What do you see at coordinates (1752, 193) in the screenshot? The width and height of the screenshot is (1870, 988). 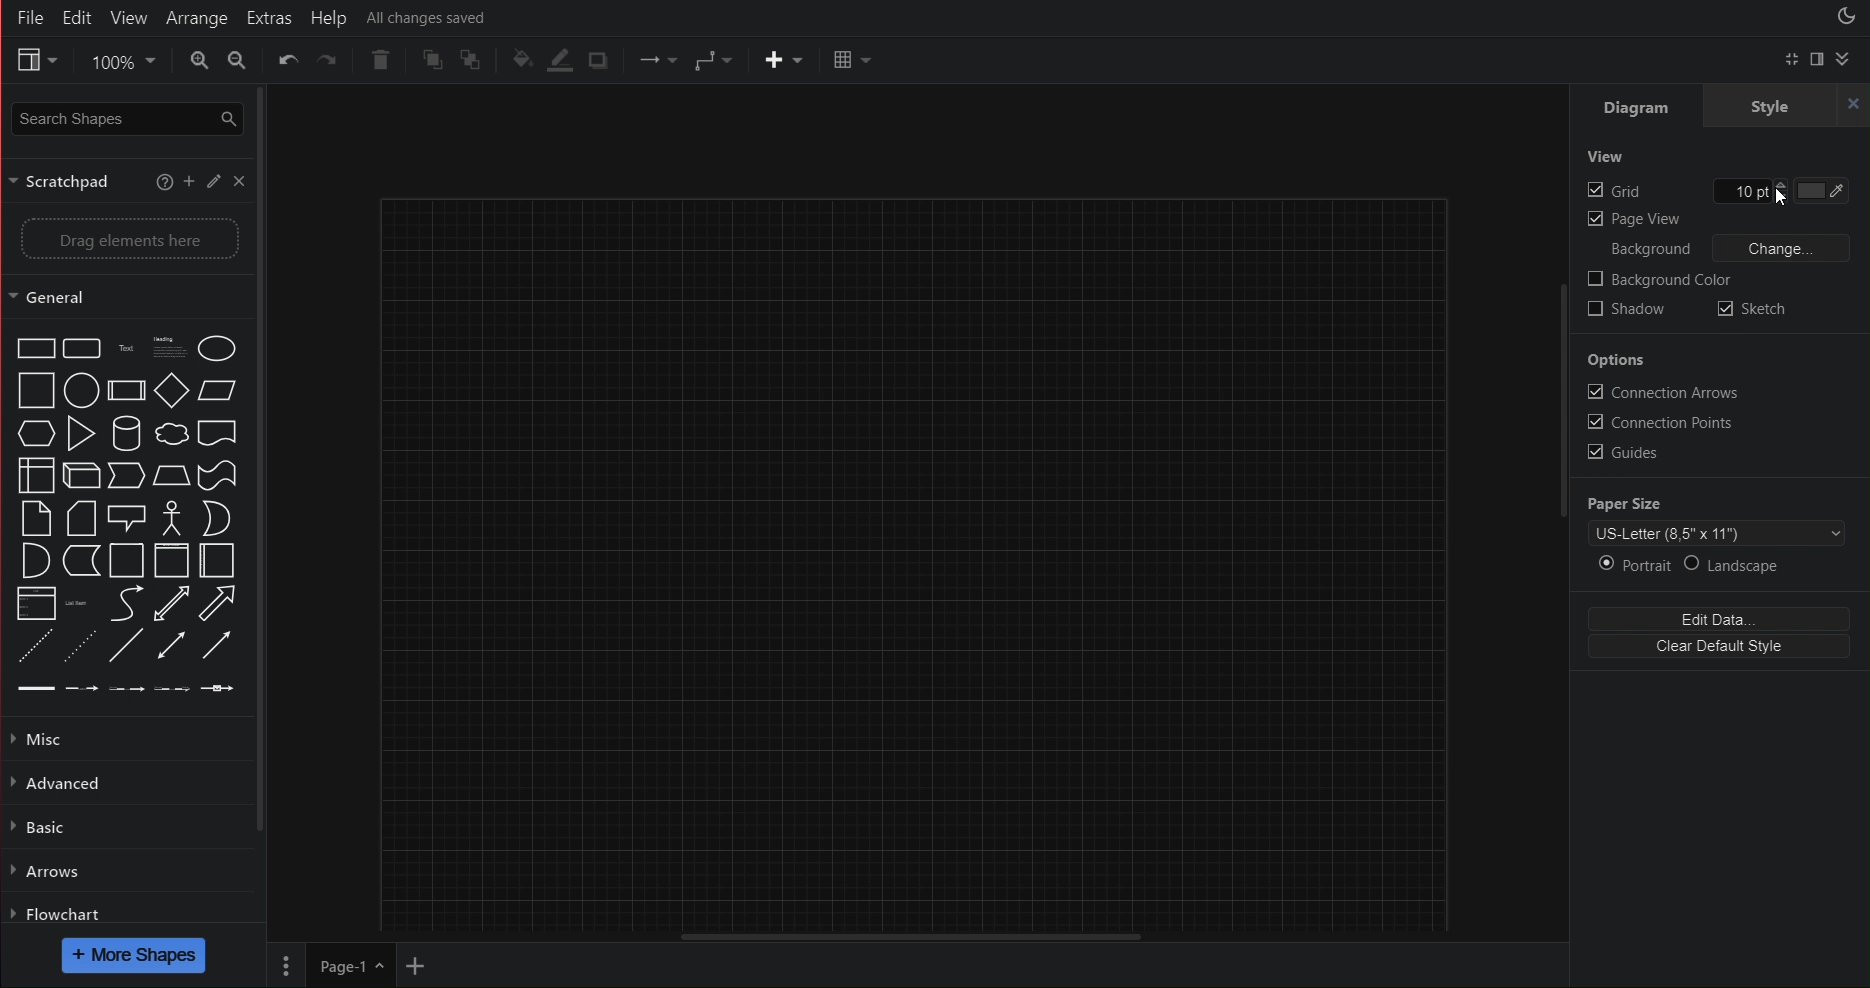 I see `Grid size` at bounding box center [1752, 193].